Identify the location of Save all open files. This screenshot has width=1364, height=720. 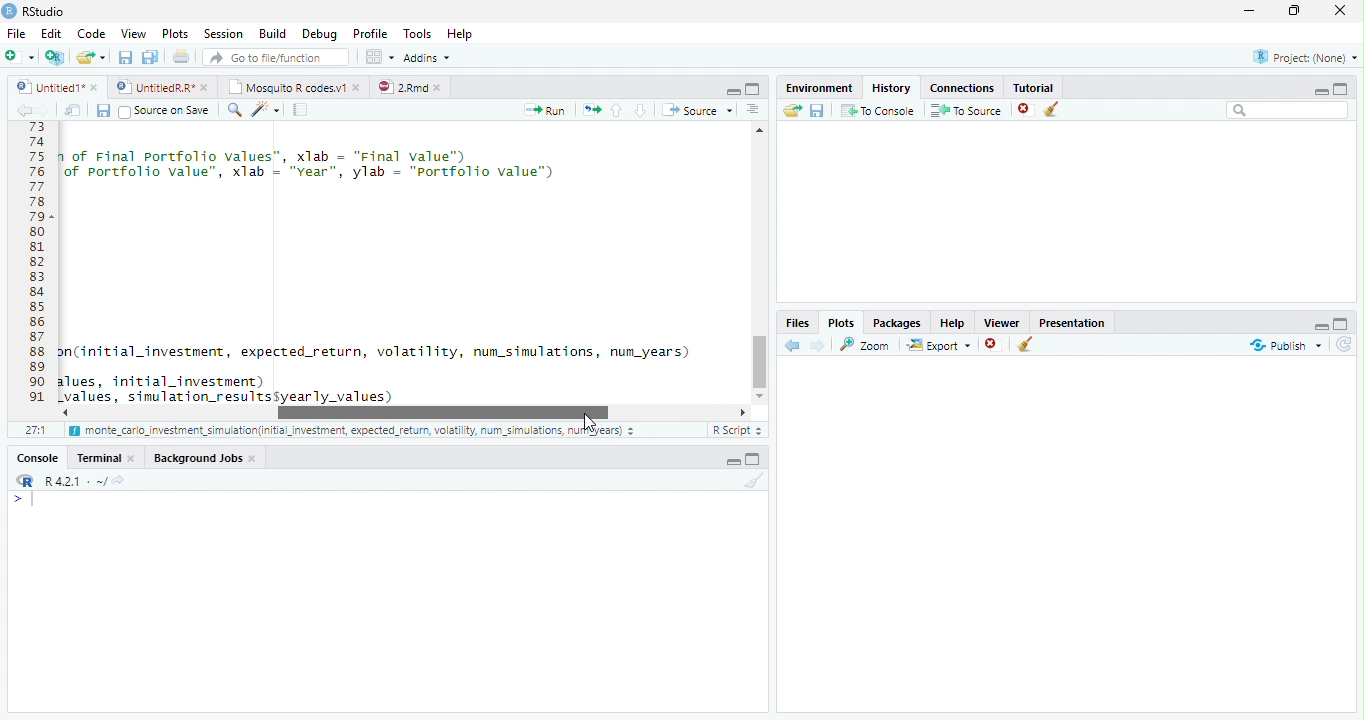
(149, 57).